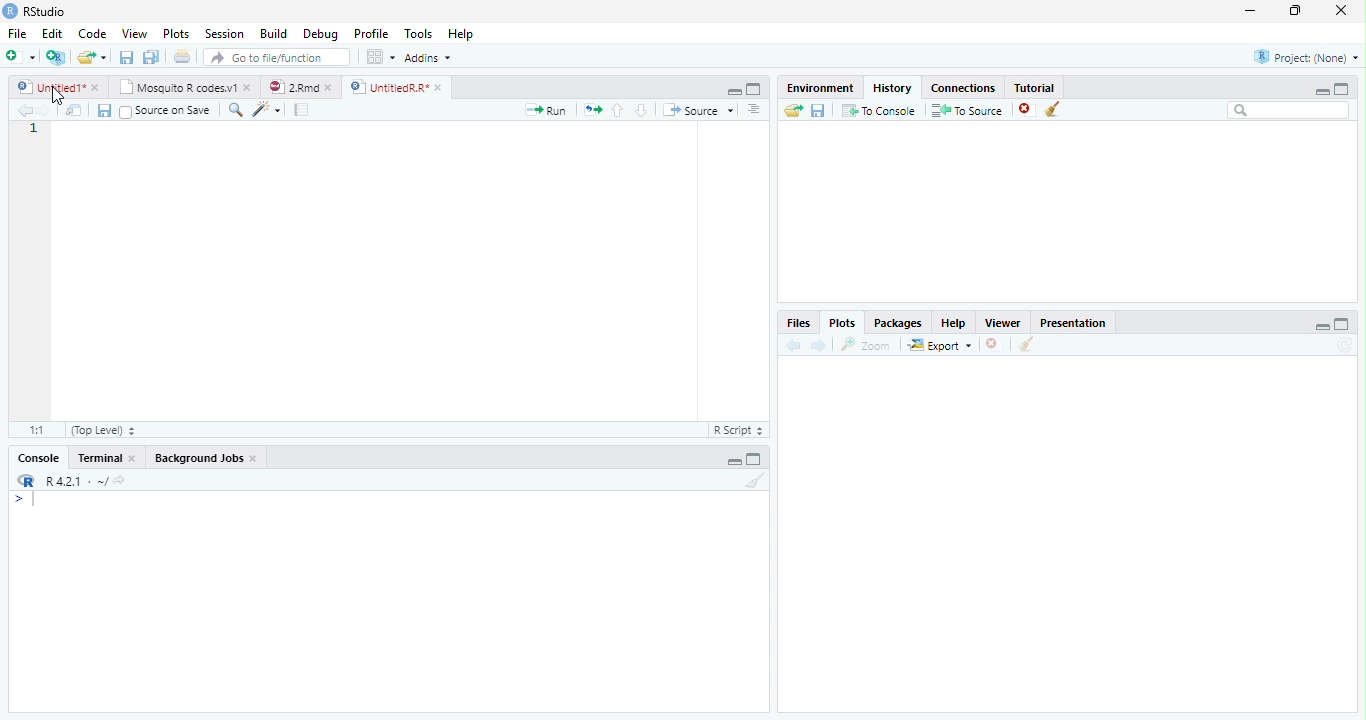 This screenshot has width=1366, height=720. Describe the element at coordinates (793, 345) in the screenshot. I see `Previous plot` at that location.